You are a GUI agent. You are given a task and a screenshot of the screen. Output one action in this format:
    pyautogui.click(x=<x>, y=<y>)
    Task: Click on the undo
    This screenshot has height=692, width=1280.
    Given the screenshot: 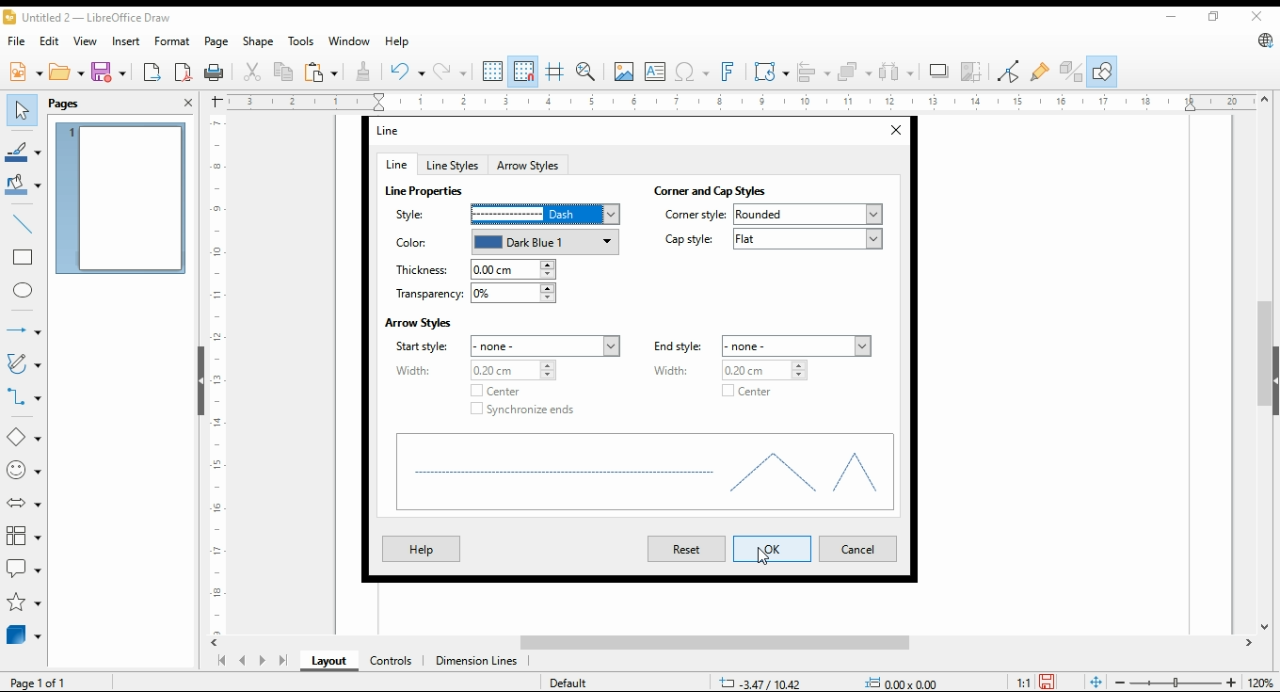 What is the action you would take?
    pyautogui.click(x=408, y=70)
    